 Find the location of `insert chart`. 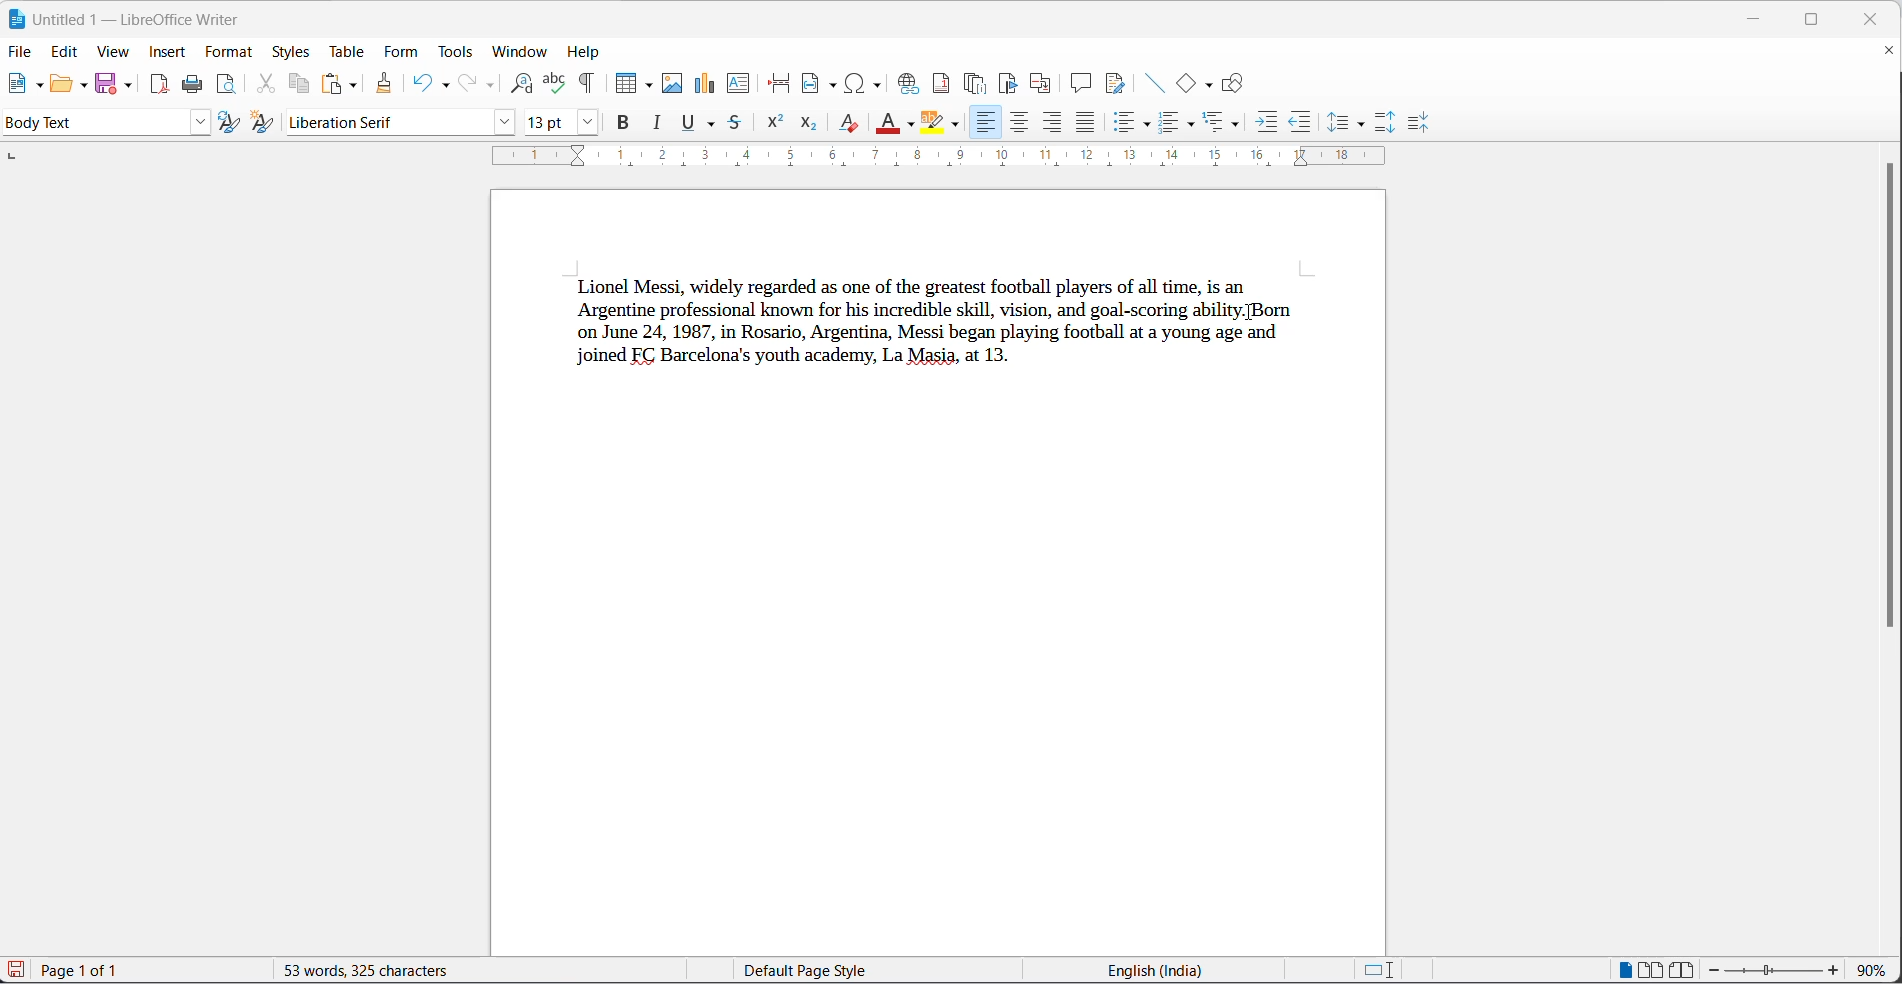

insert chart is located at coordinates (706, 84).